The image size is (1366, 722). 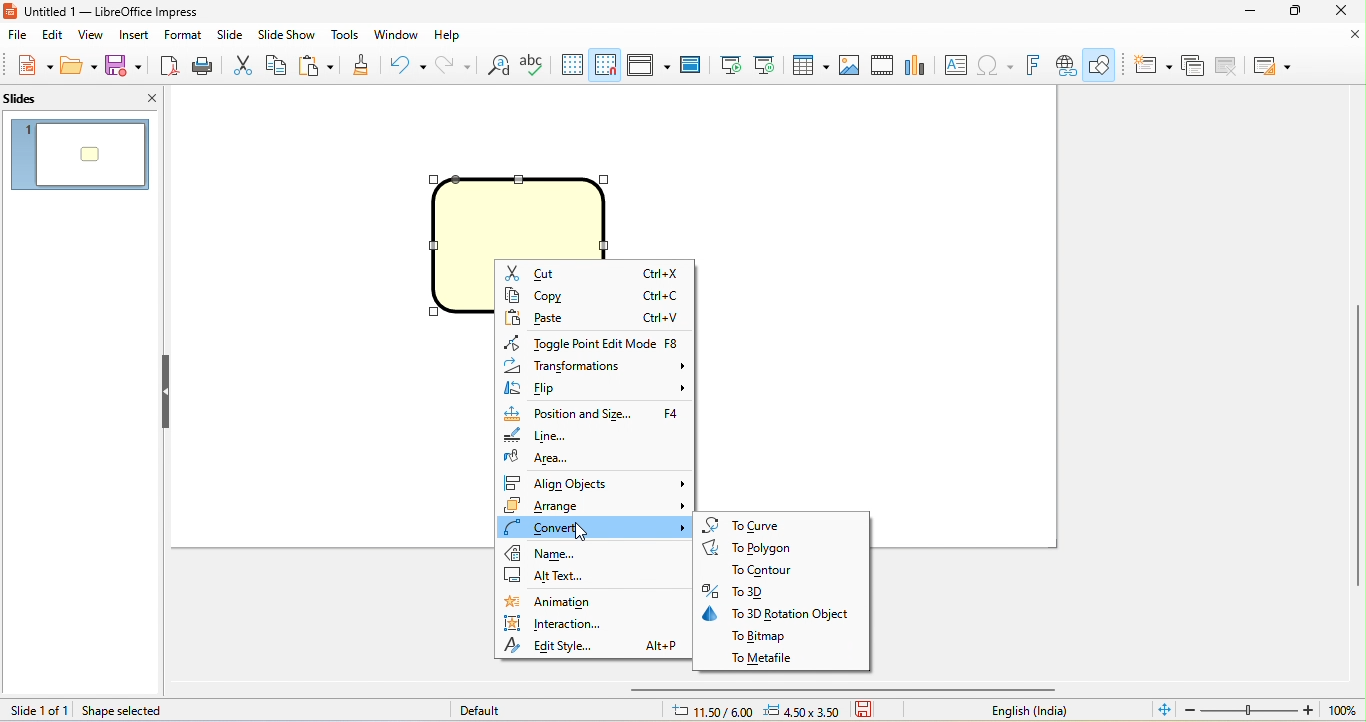 I want to click on alt text, so click(x=564, y=578).